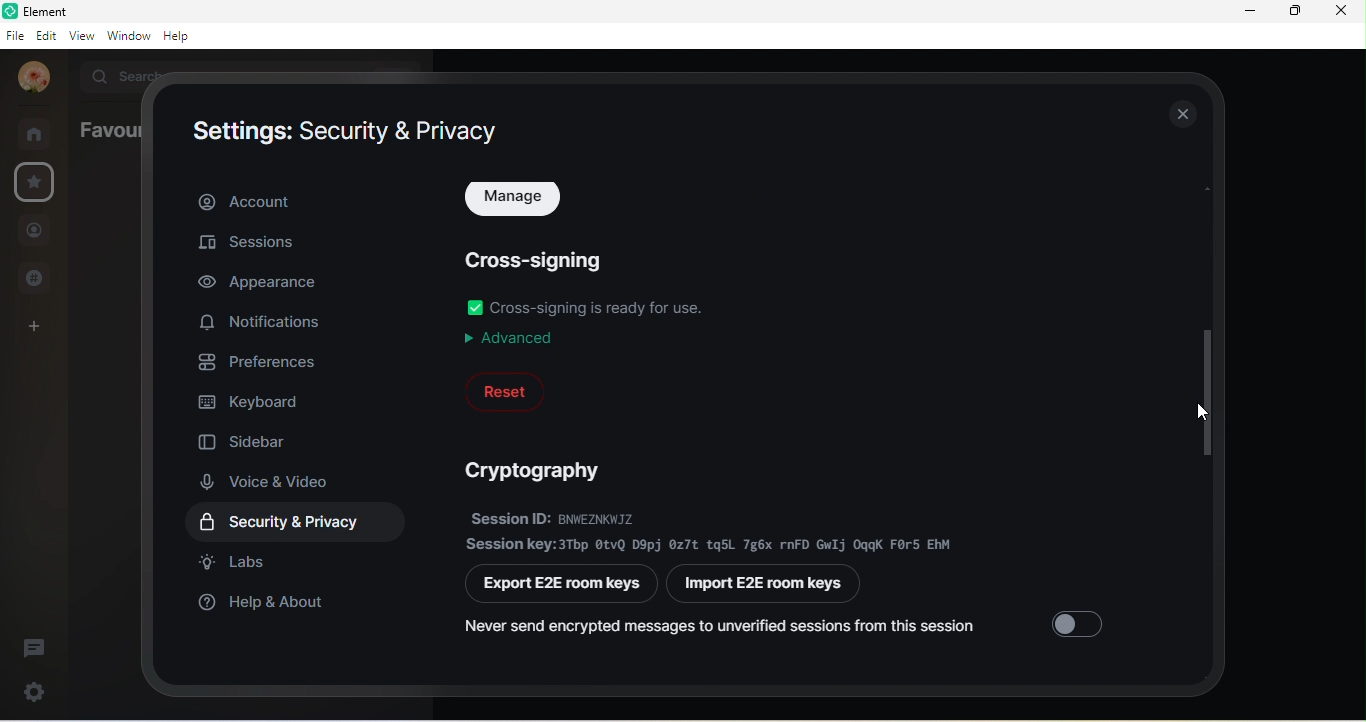 This screenshot has width=1366, height=722. What do you see at coordinates (1341, 13) in the screenshot?
I see `close` at bounding box center [1341, 13].